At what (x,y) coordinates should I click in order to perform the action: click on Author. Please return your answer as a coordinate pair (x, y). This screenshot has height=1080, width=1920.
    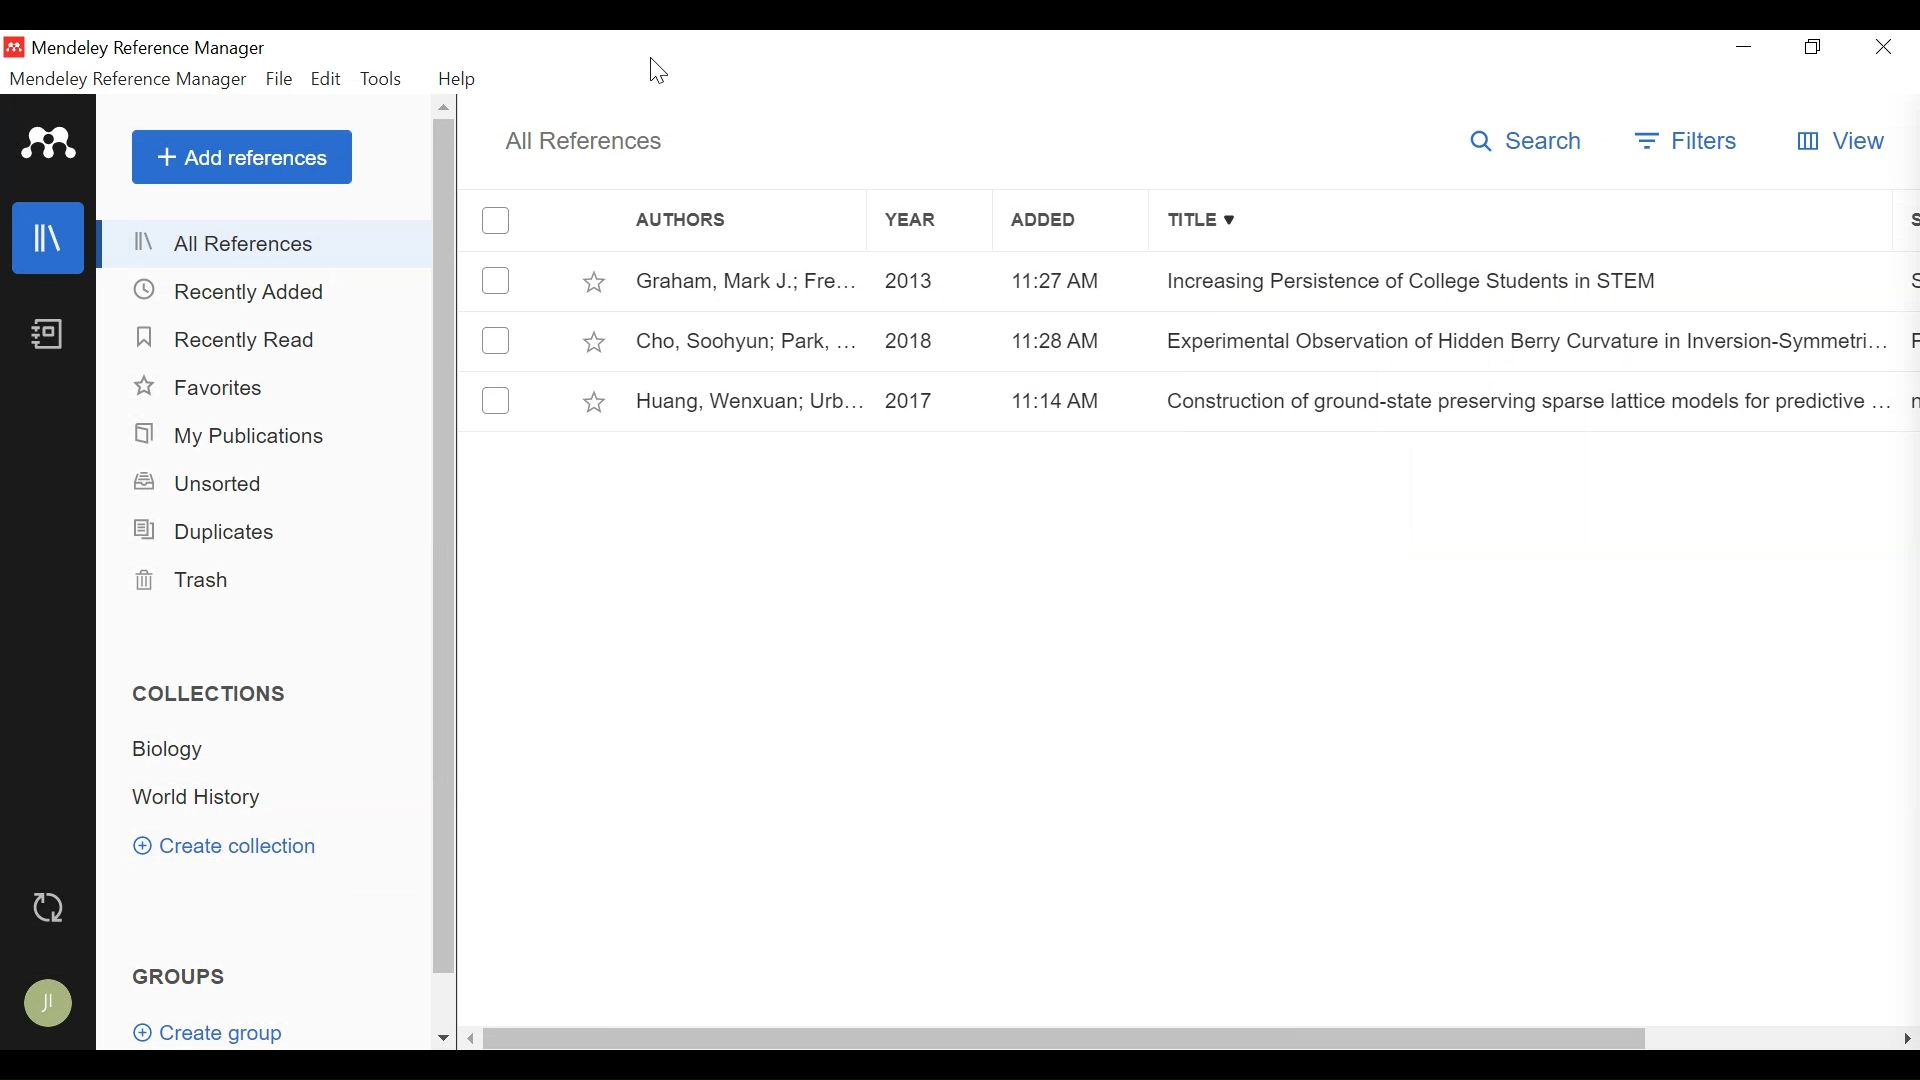
    Looking at the image, I should click on (749, 400).